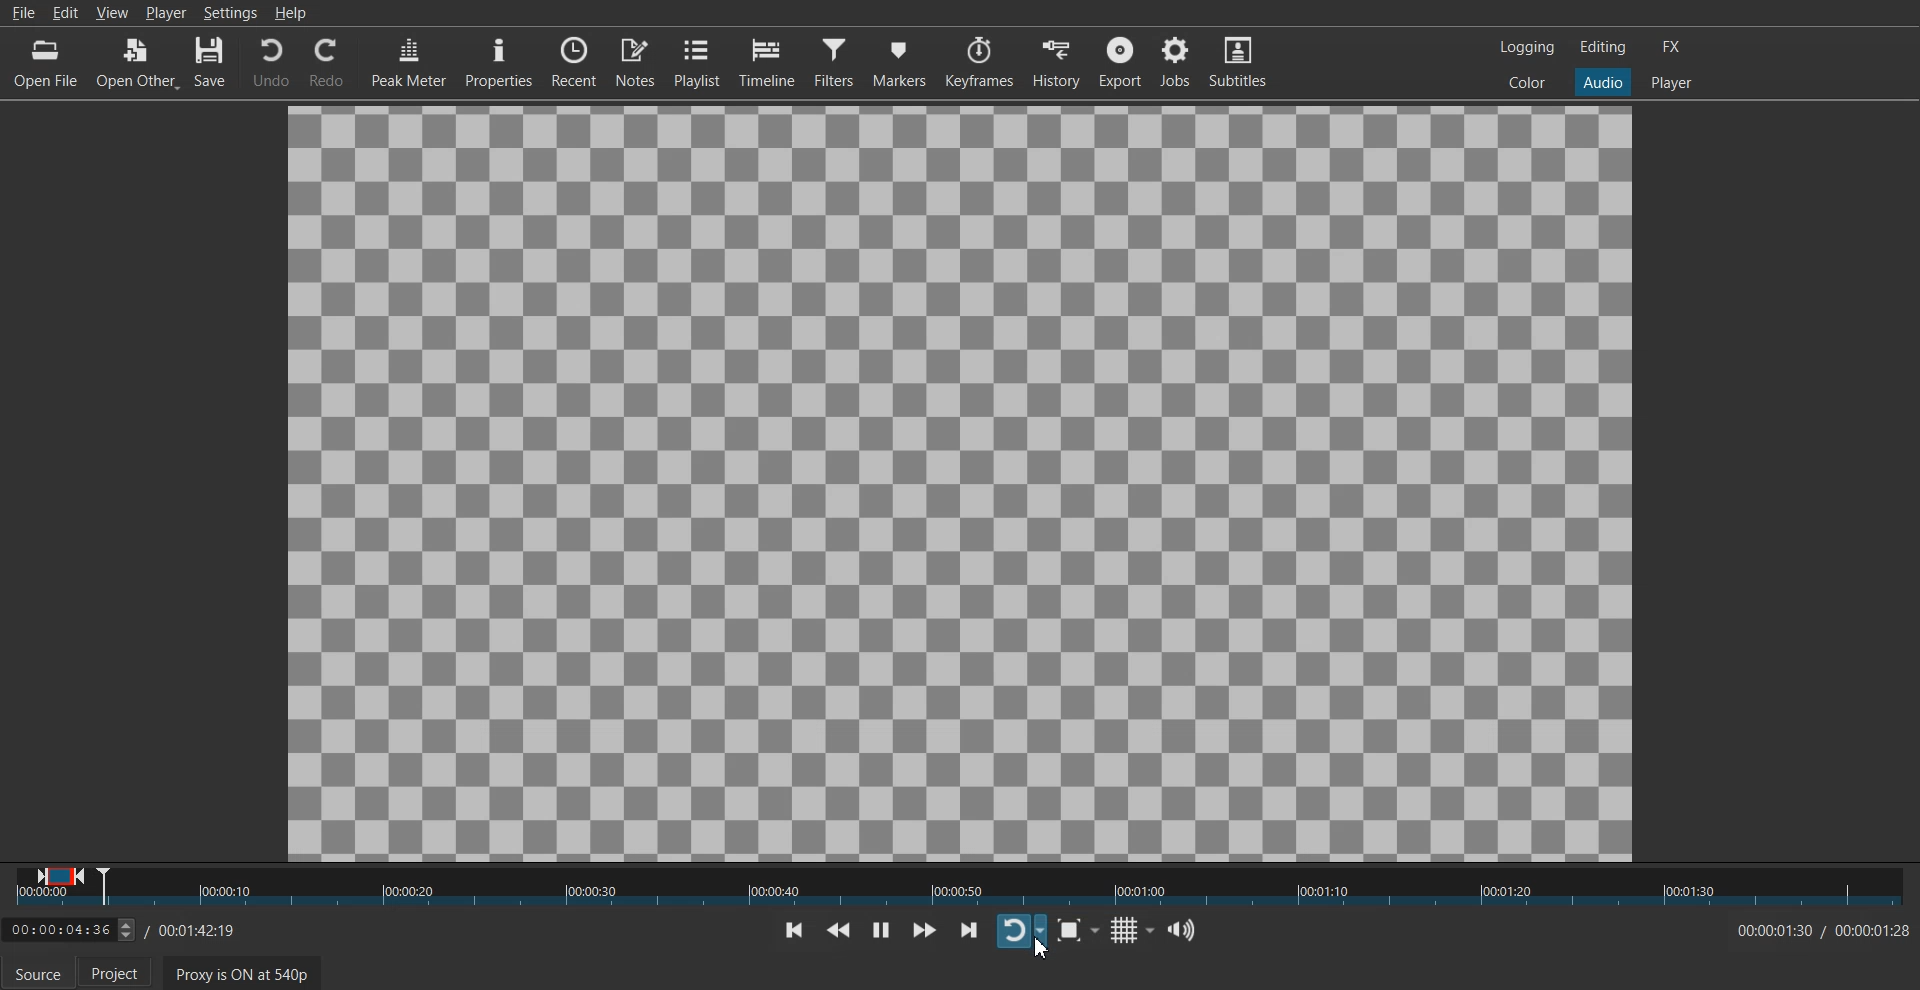 This screenshot has width=1920, height=990. I want to click on Logging, so click(1526, 46).